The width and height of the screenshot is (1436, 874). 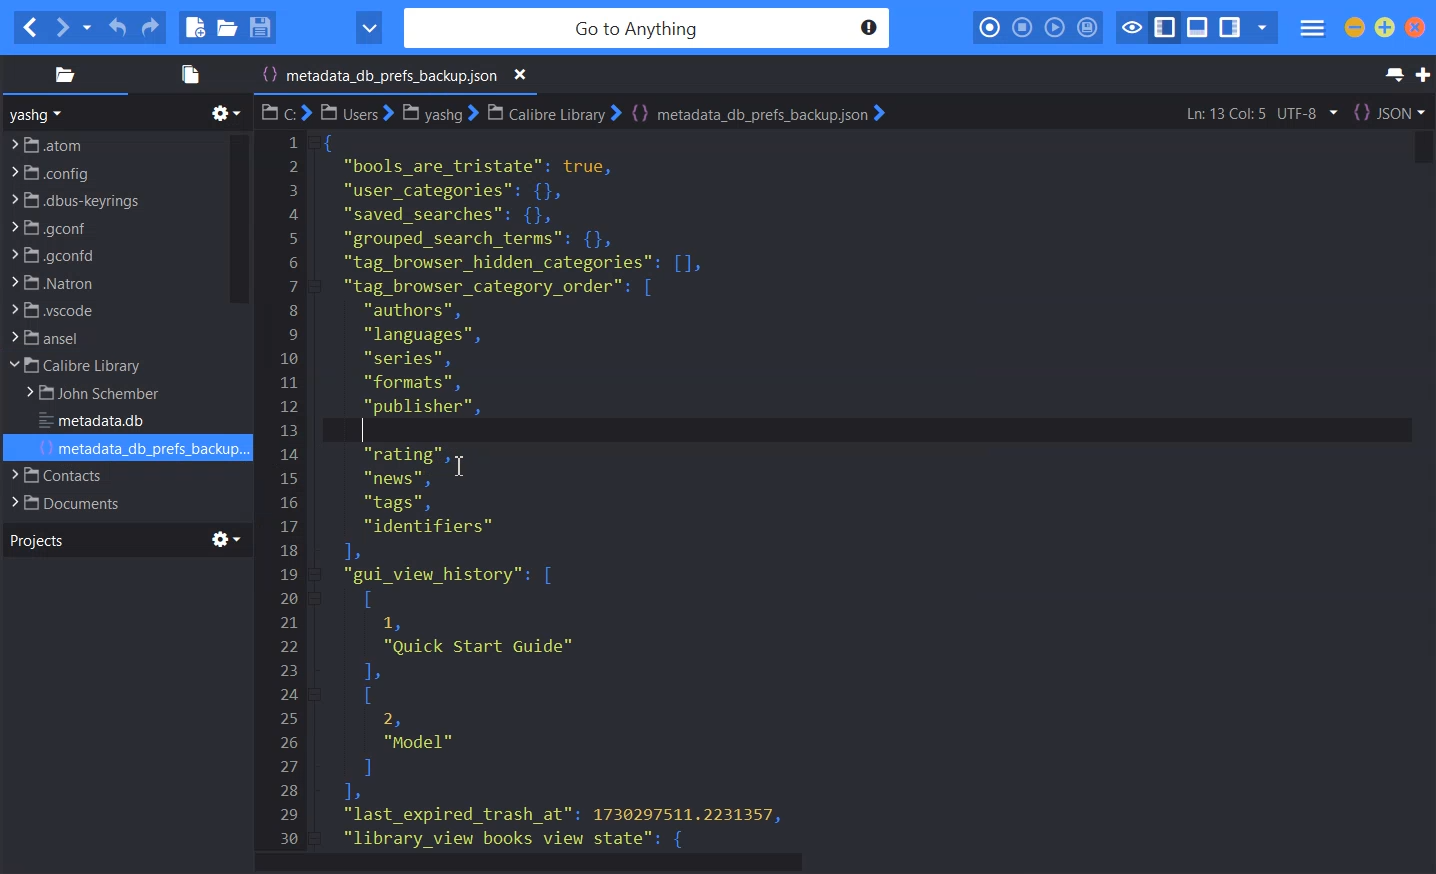 What do you see at coordinates (521, 75) in the screenshot?
I see `Close` at bounding box center [521, 75].